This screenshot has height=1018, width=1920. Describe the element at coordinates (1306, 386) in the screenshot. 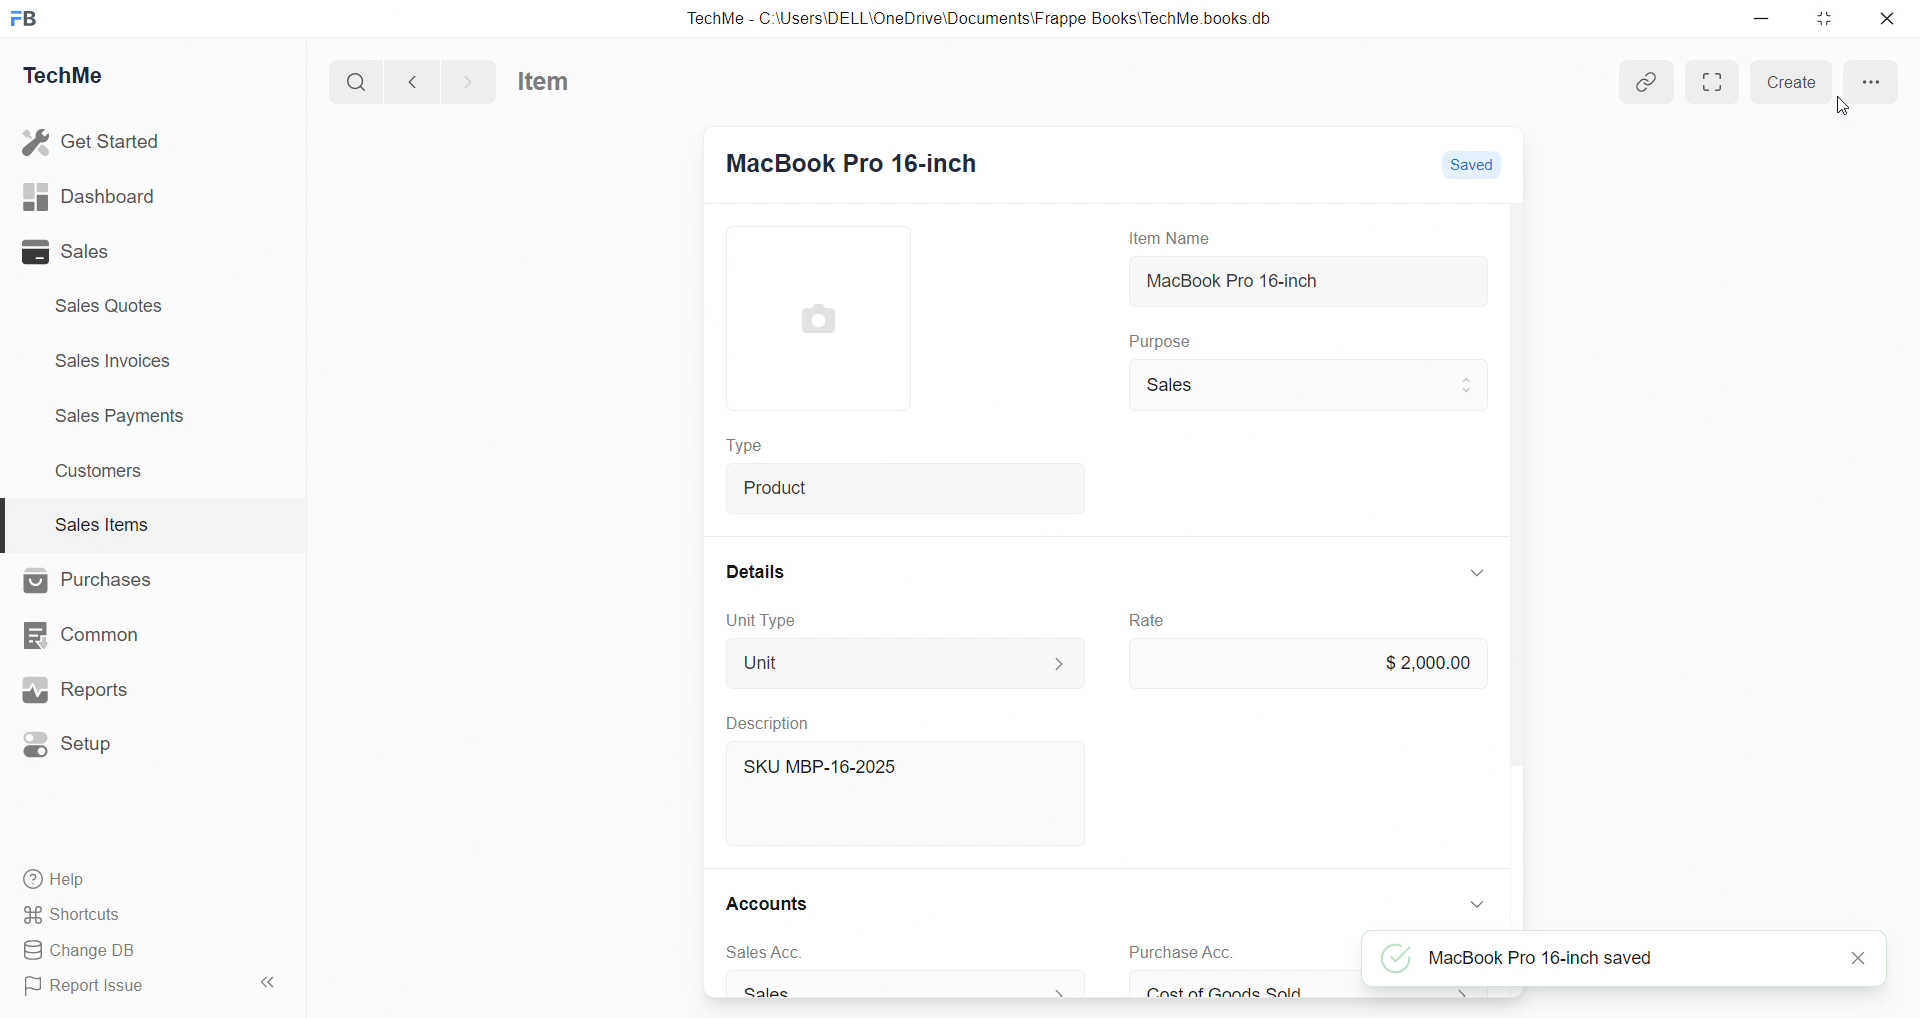

I see `Sales` at that location.